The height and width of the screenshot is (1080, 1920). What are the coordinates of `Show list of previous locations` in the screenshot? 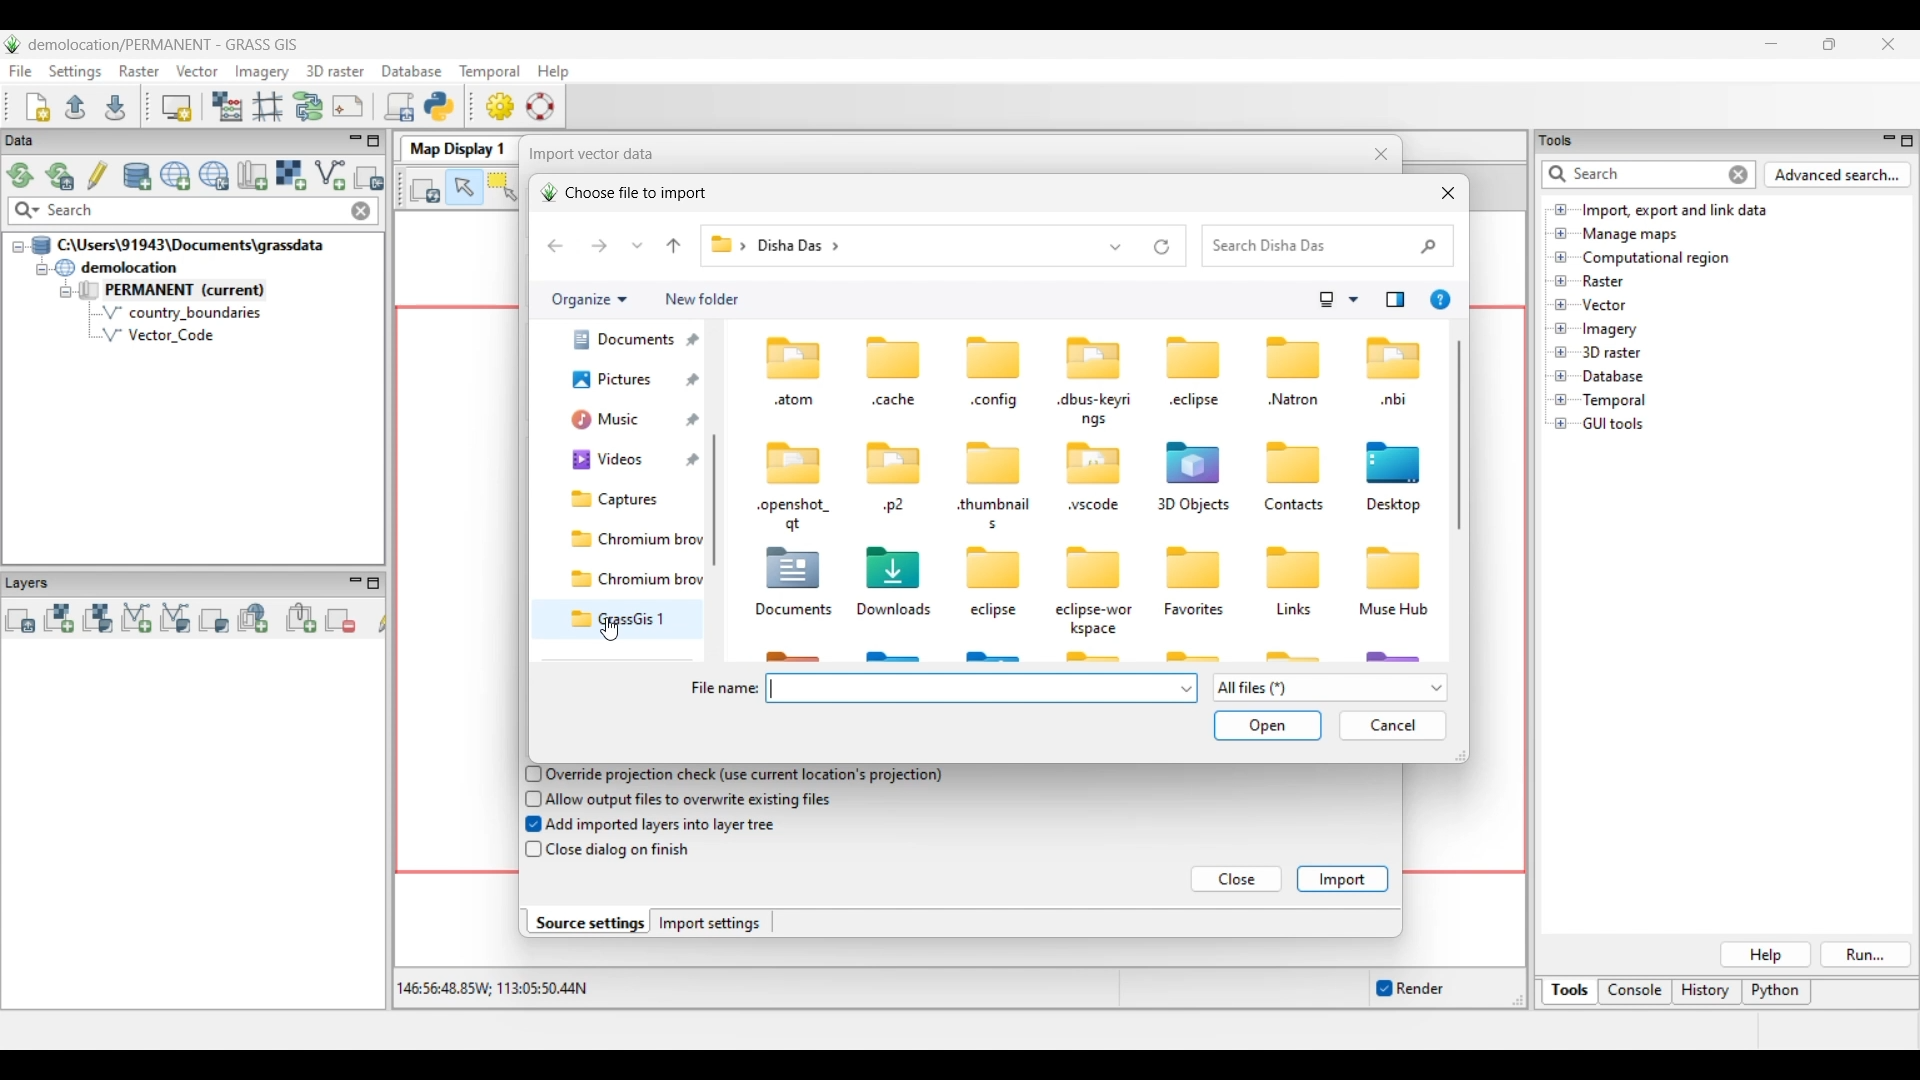 It's located at (1117, 246).